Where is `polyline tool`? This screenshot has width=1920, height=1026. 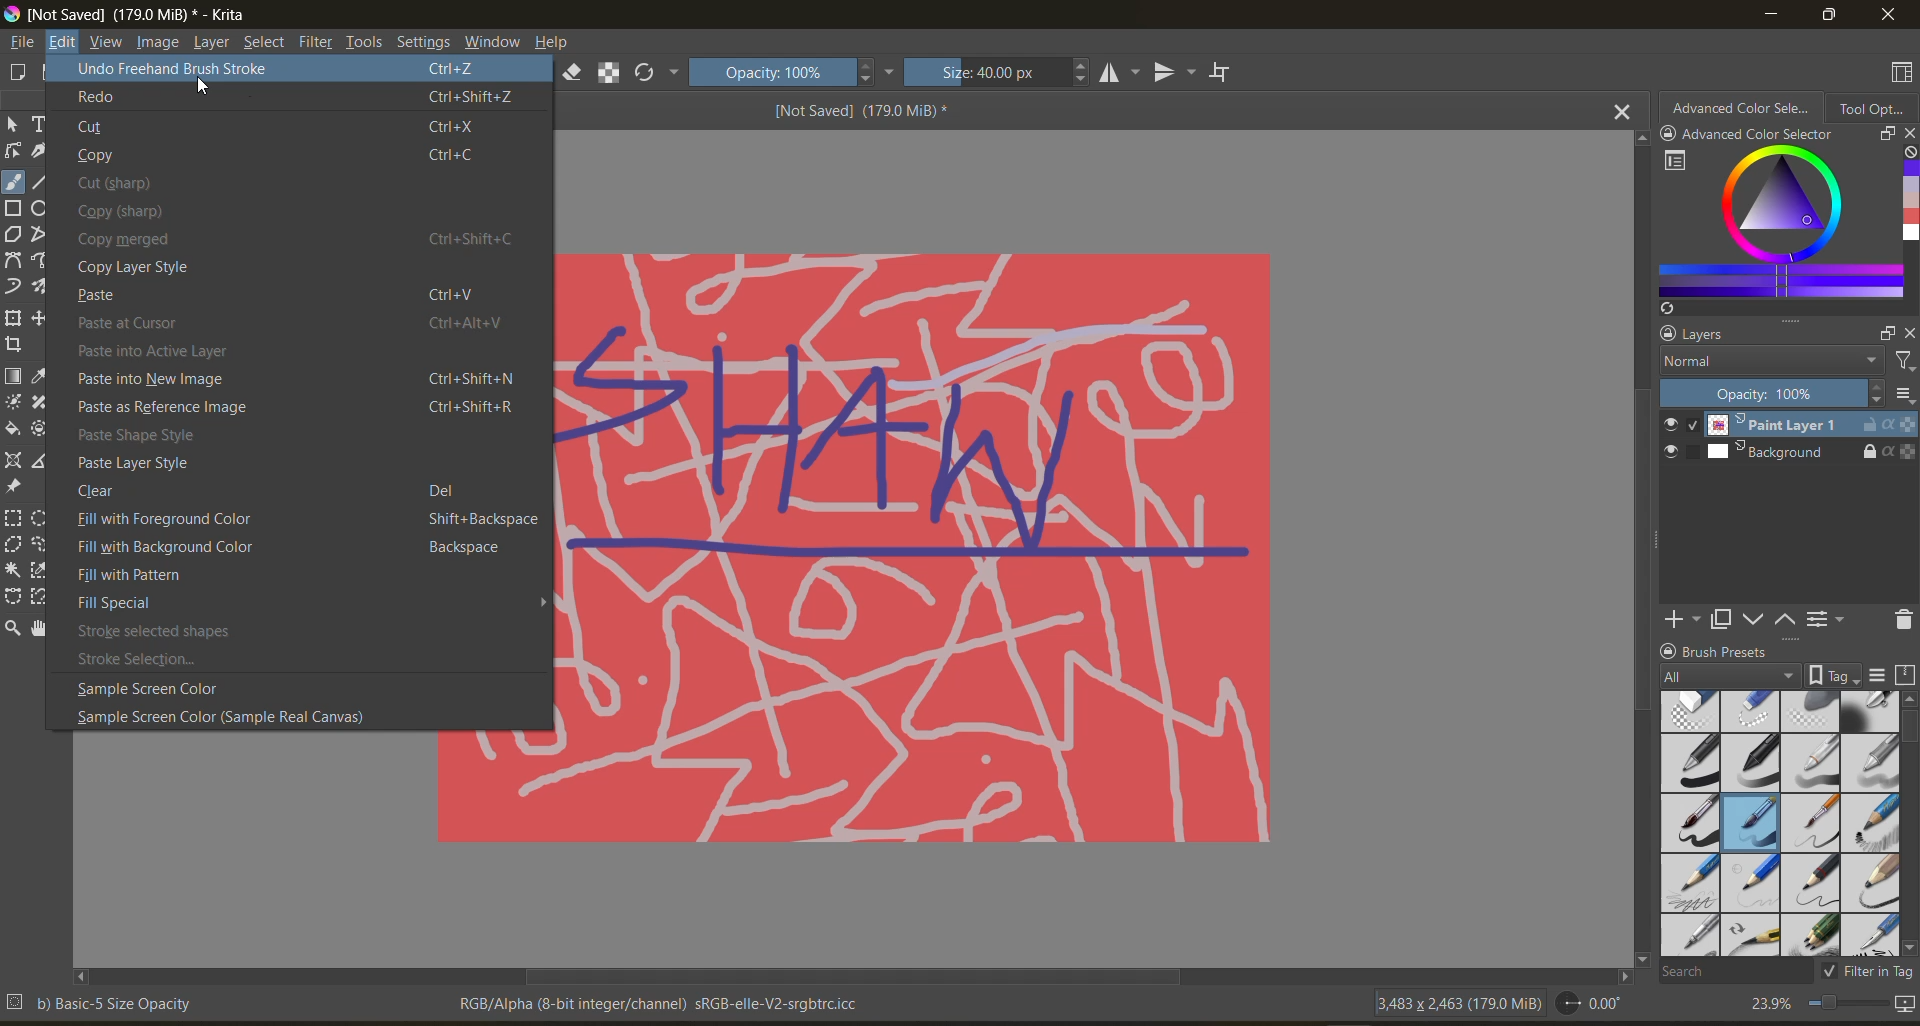 polyline tool is located at coordinates (41, 233).